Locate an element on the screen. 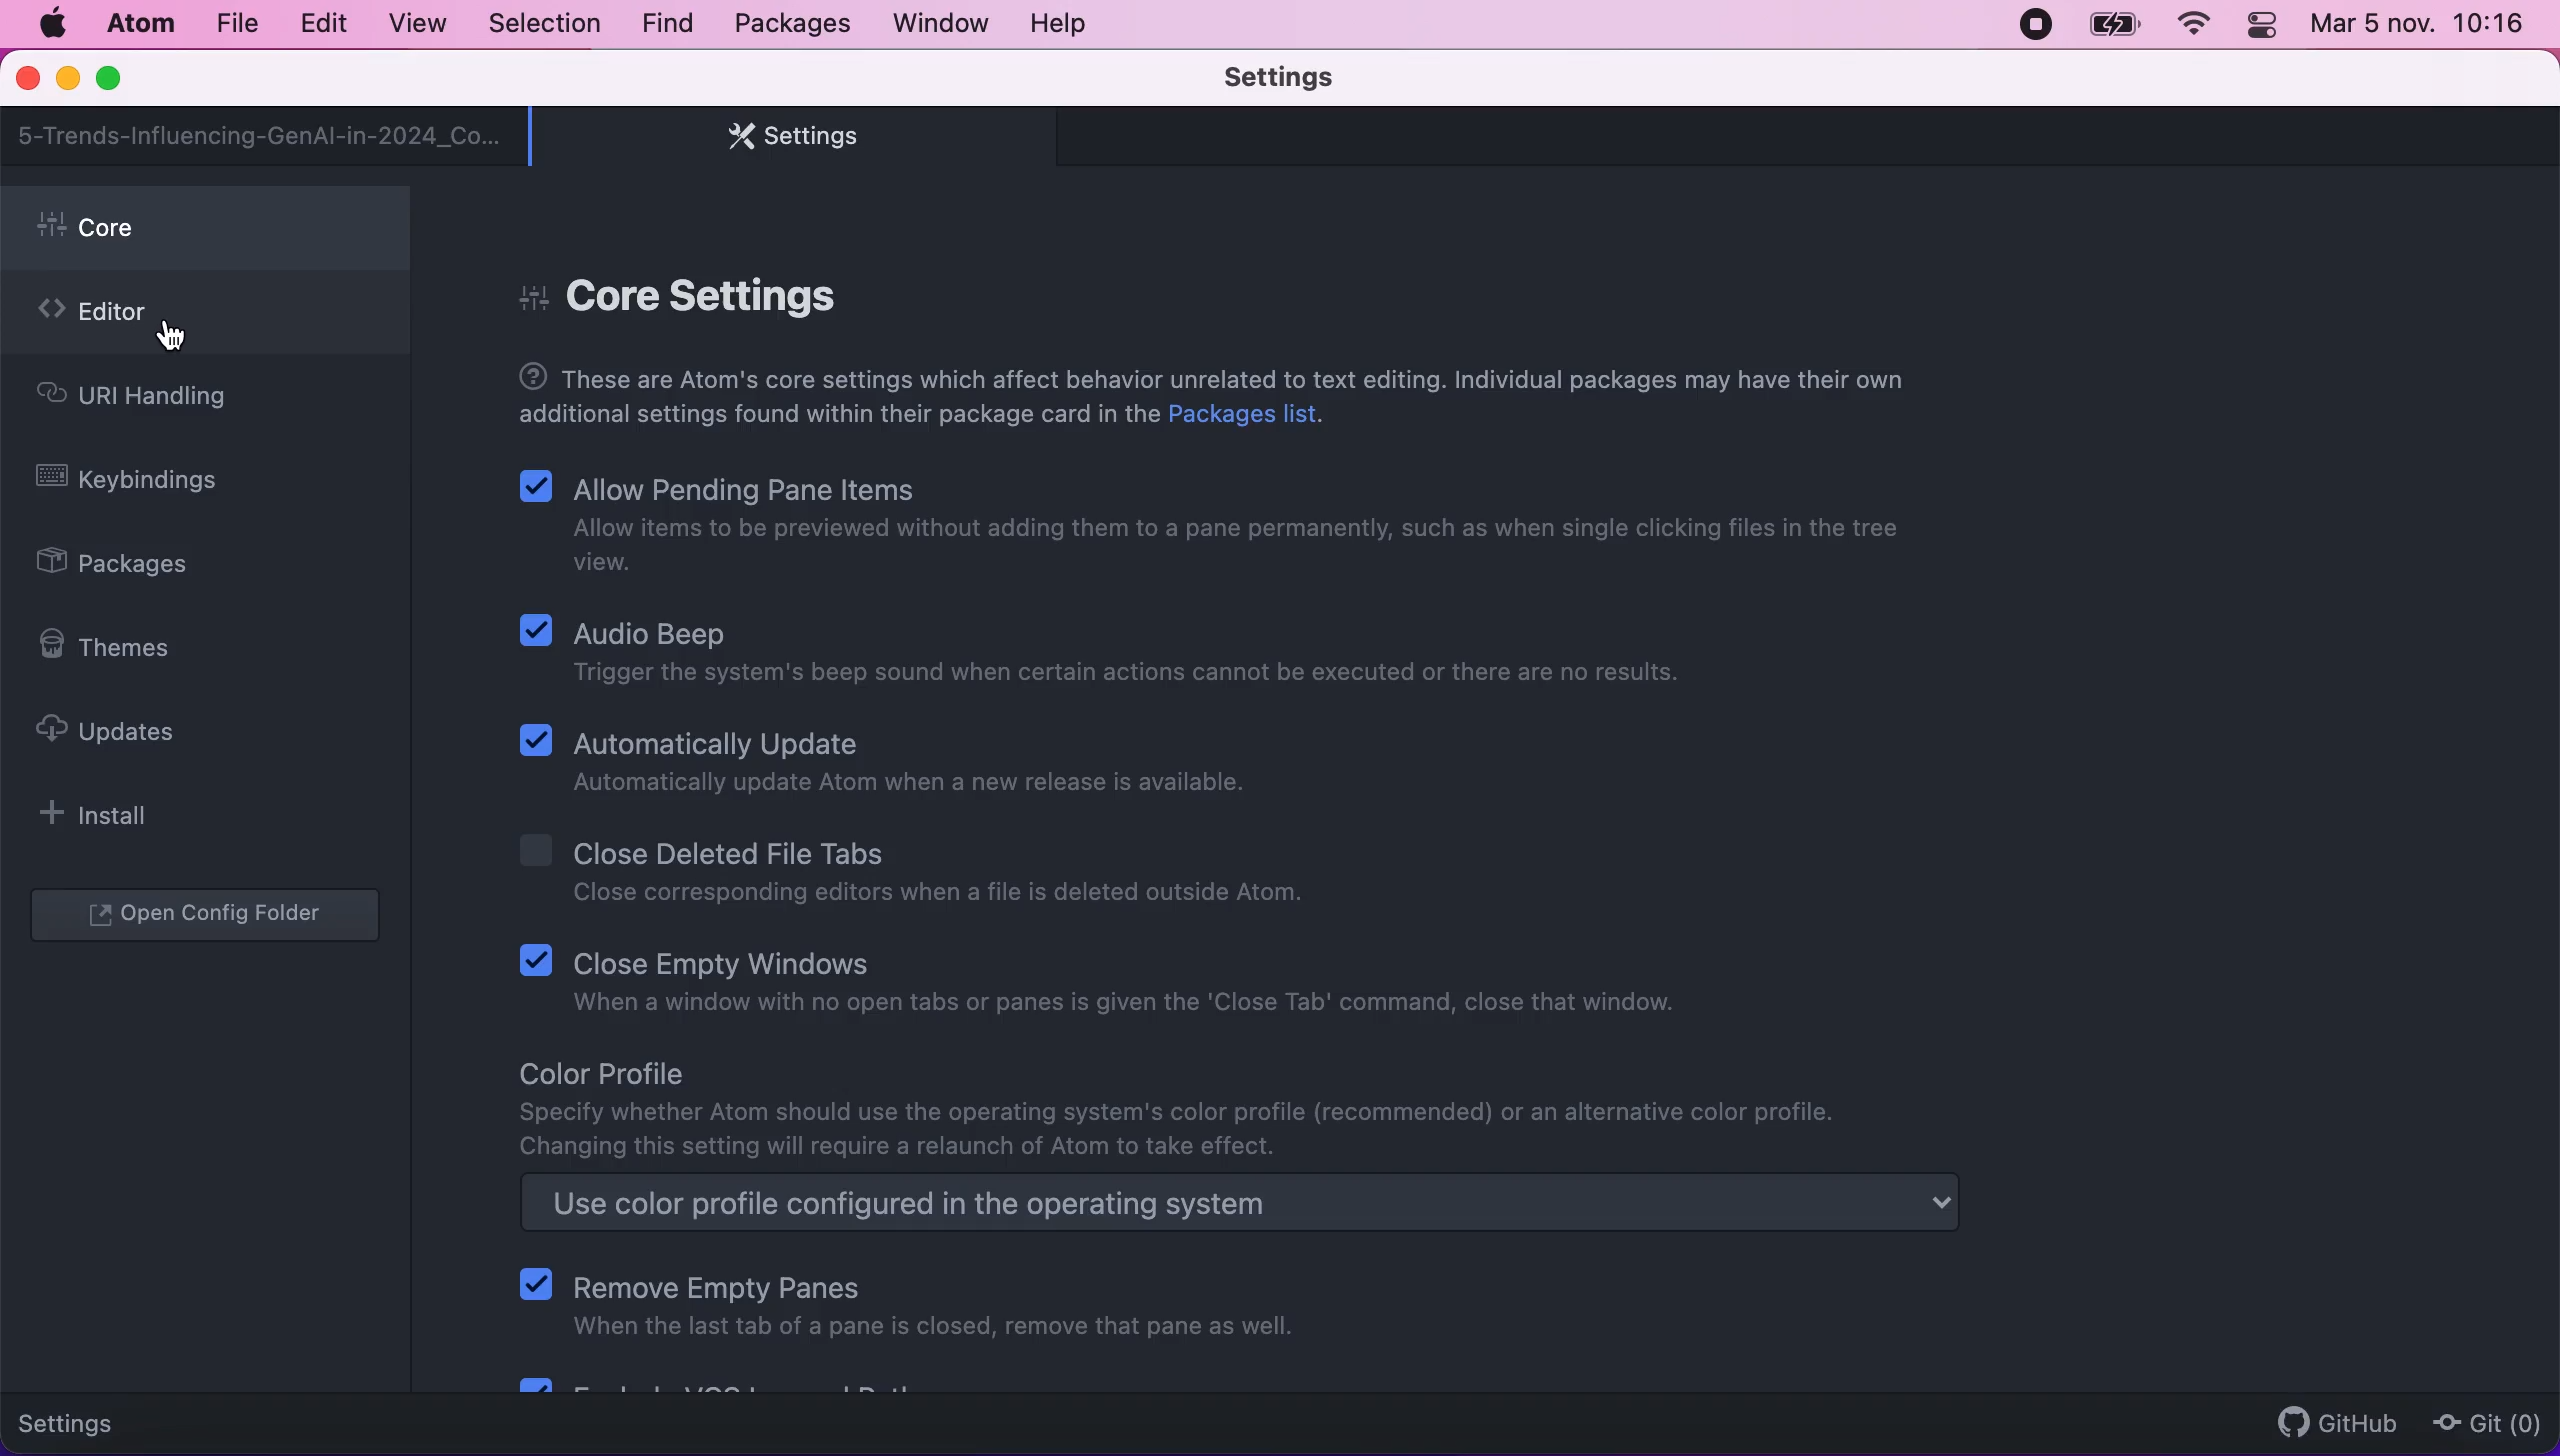  minimize is located at coordinates (67, 81).